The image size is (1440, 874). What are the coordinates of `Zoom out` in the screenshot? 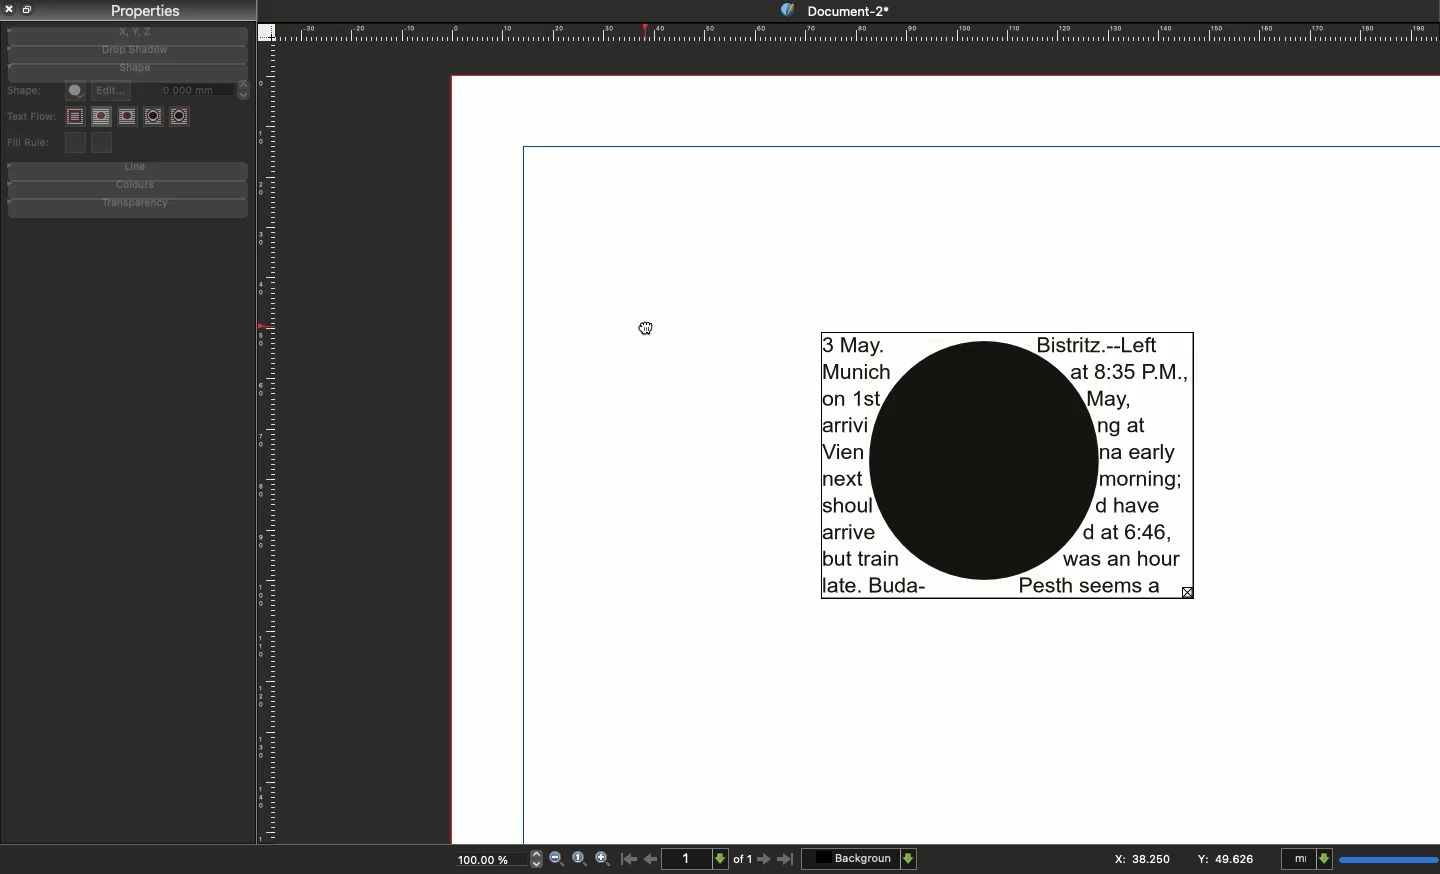 It's located at (557, 858).